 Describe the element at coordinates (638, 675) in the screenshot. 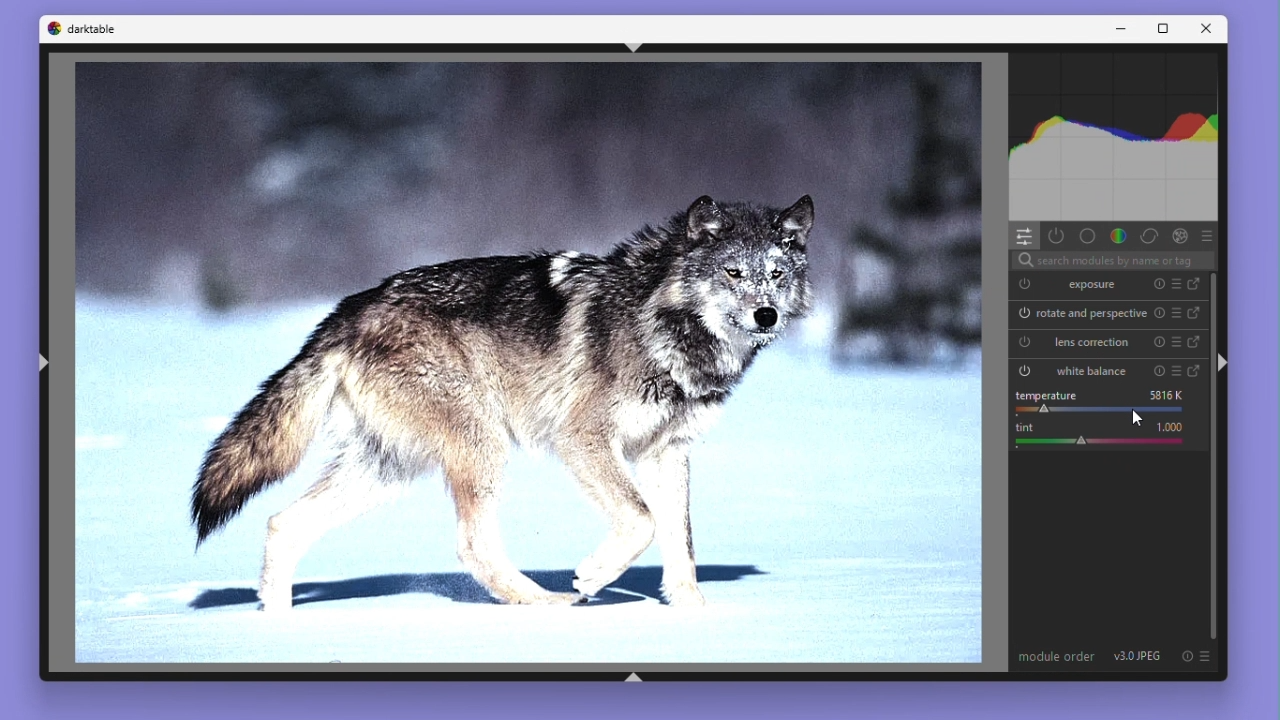

I see `Ctrl + shift +b` at that location.